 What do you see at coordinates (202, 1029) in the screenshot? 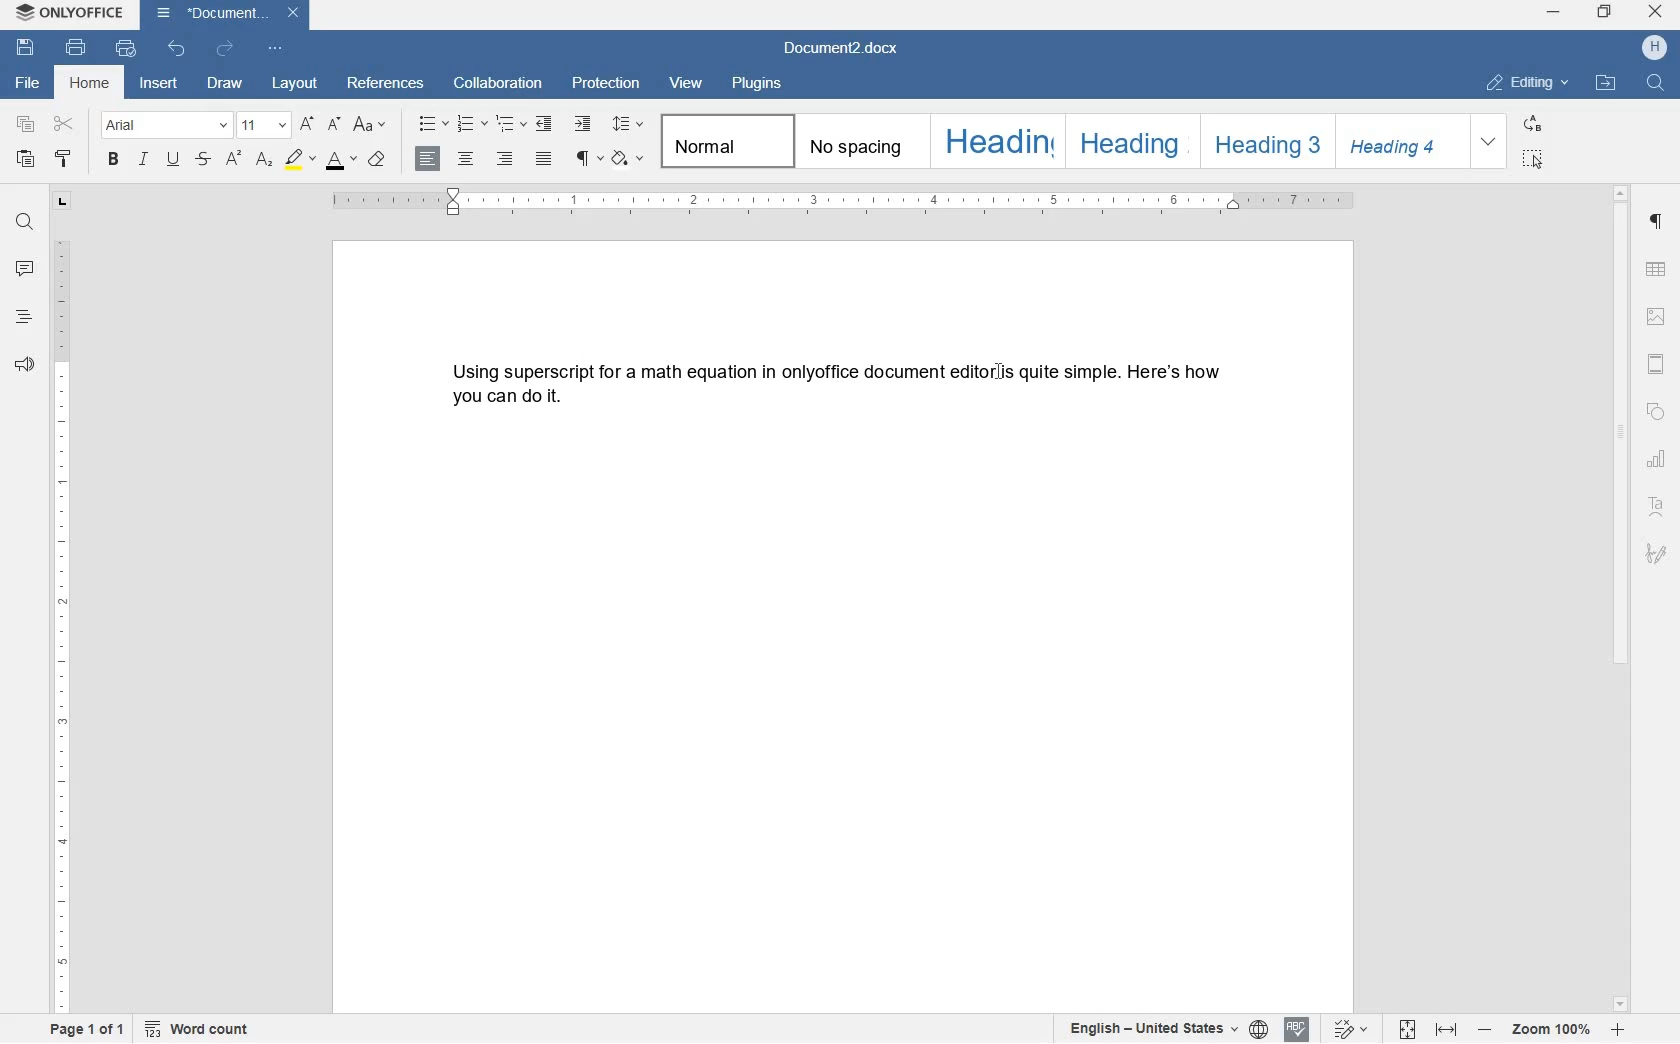
I see `word count` at bounding box center [202, 1029].